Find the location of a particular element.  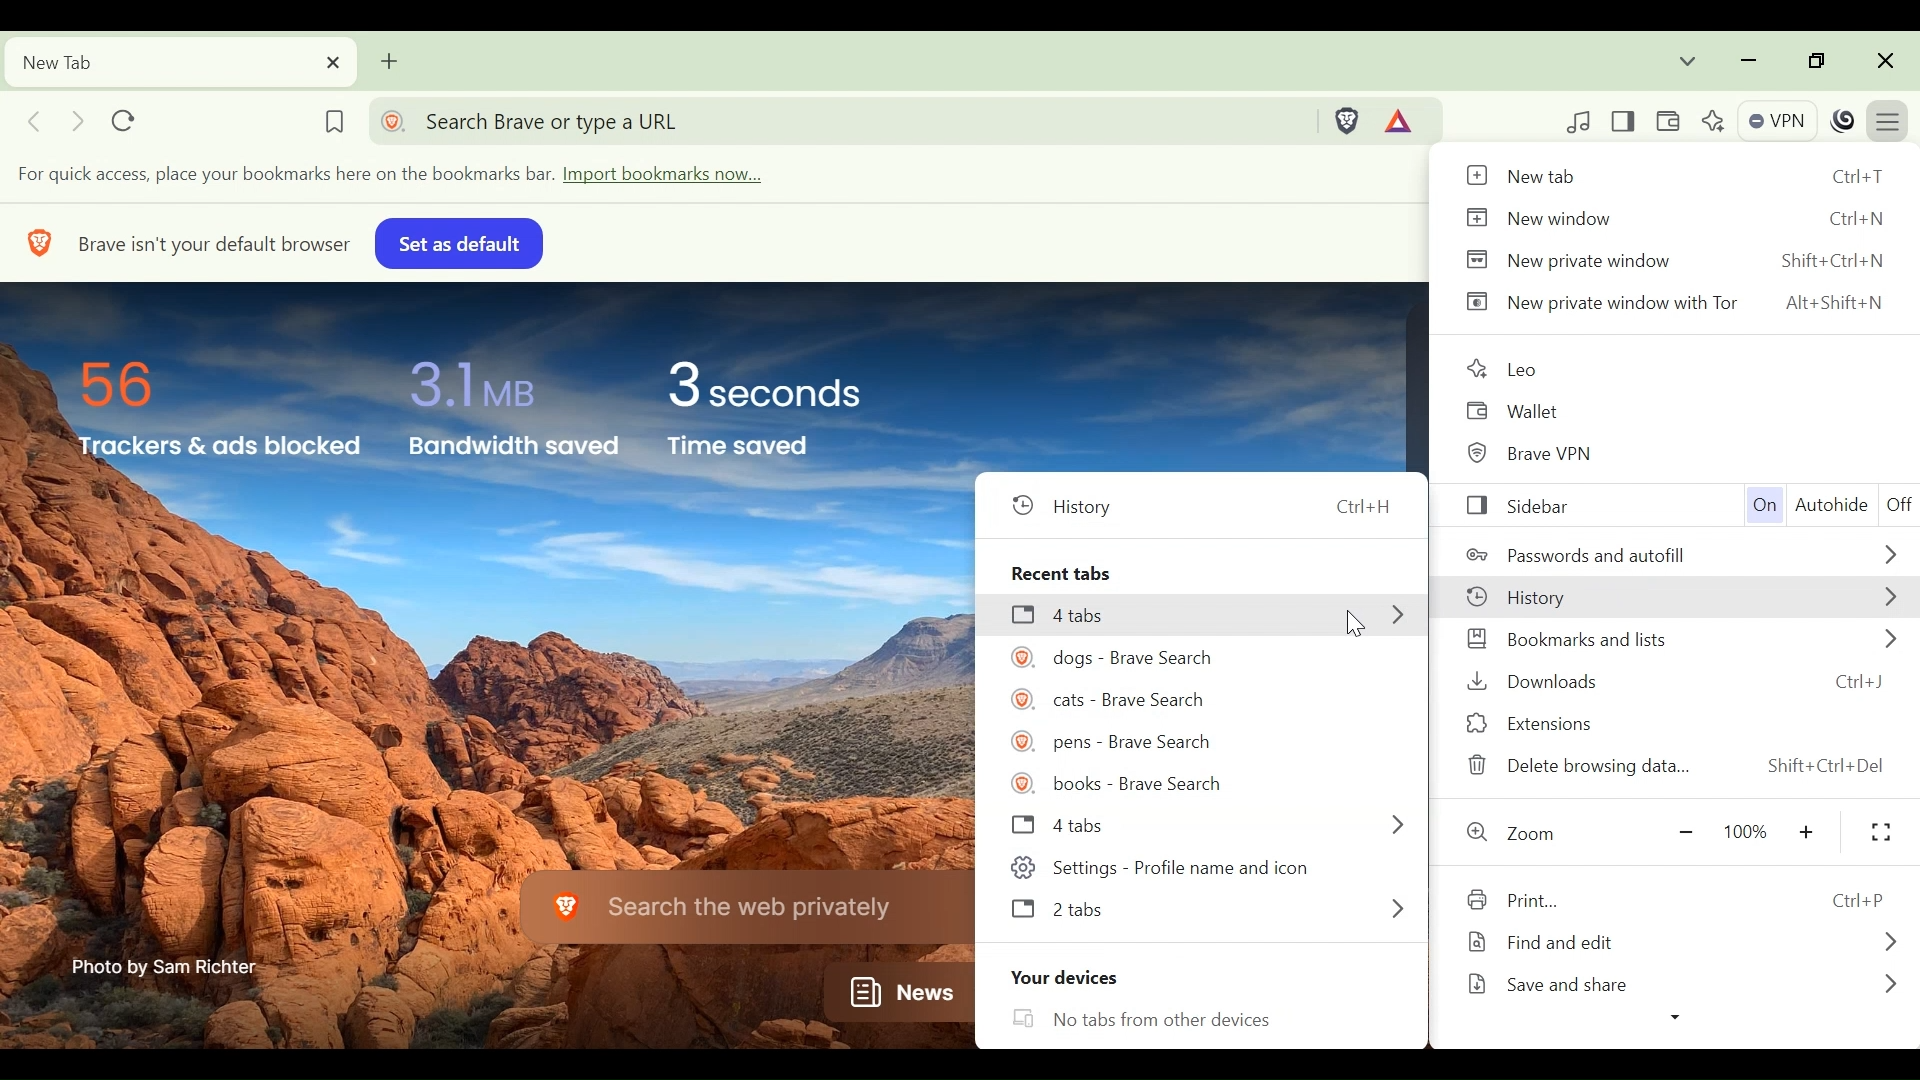

Trackers & ads Blocked is located at coordinates (218, 448).